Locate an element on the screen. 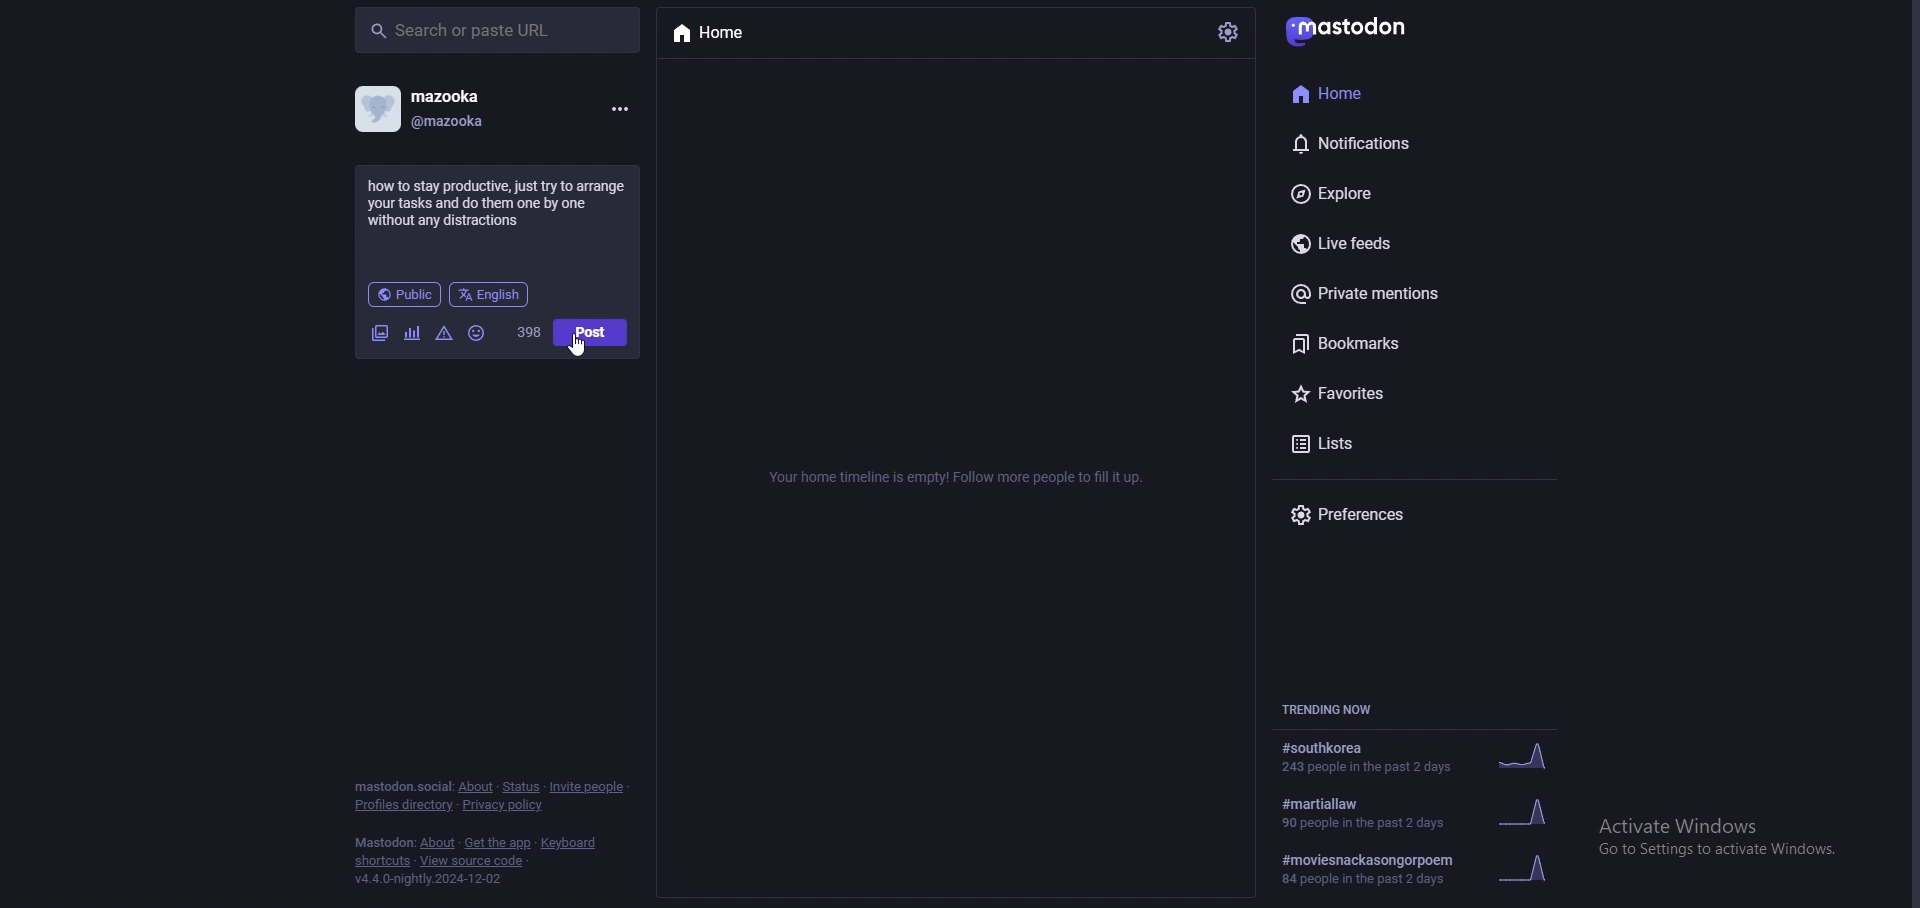 This screenshot has height=908, width=1920. preferences is located at coordinates (1361, 513).